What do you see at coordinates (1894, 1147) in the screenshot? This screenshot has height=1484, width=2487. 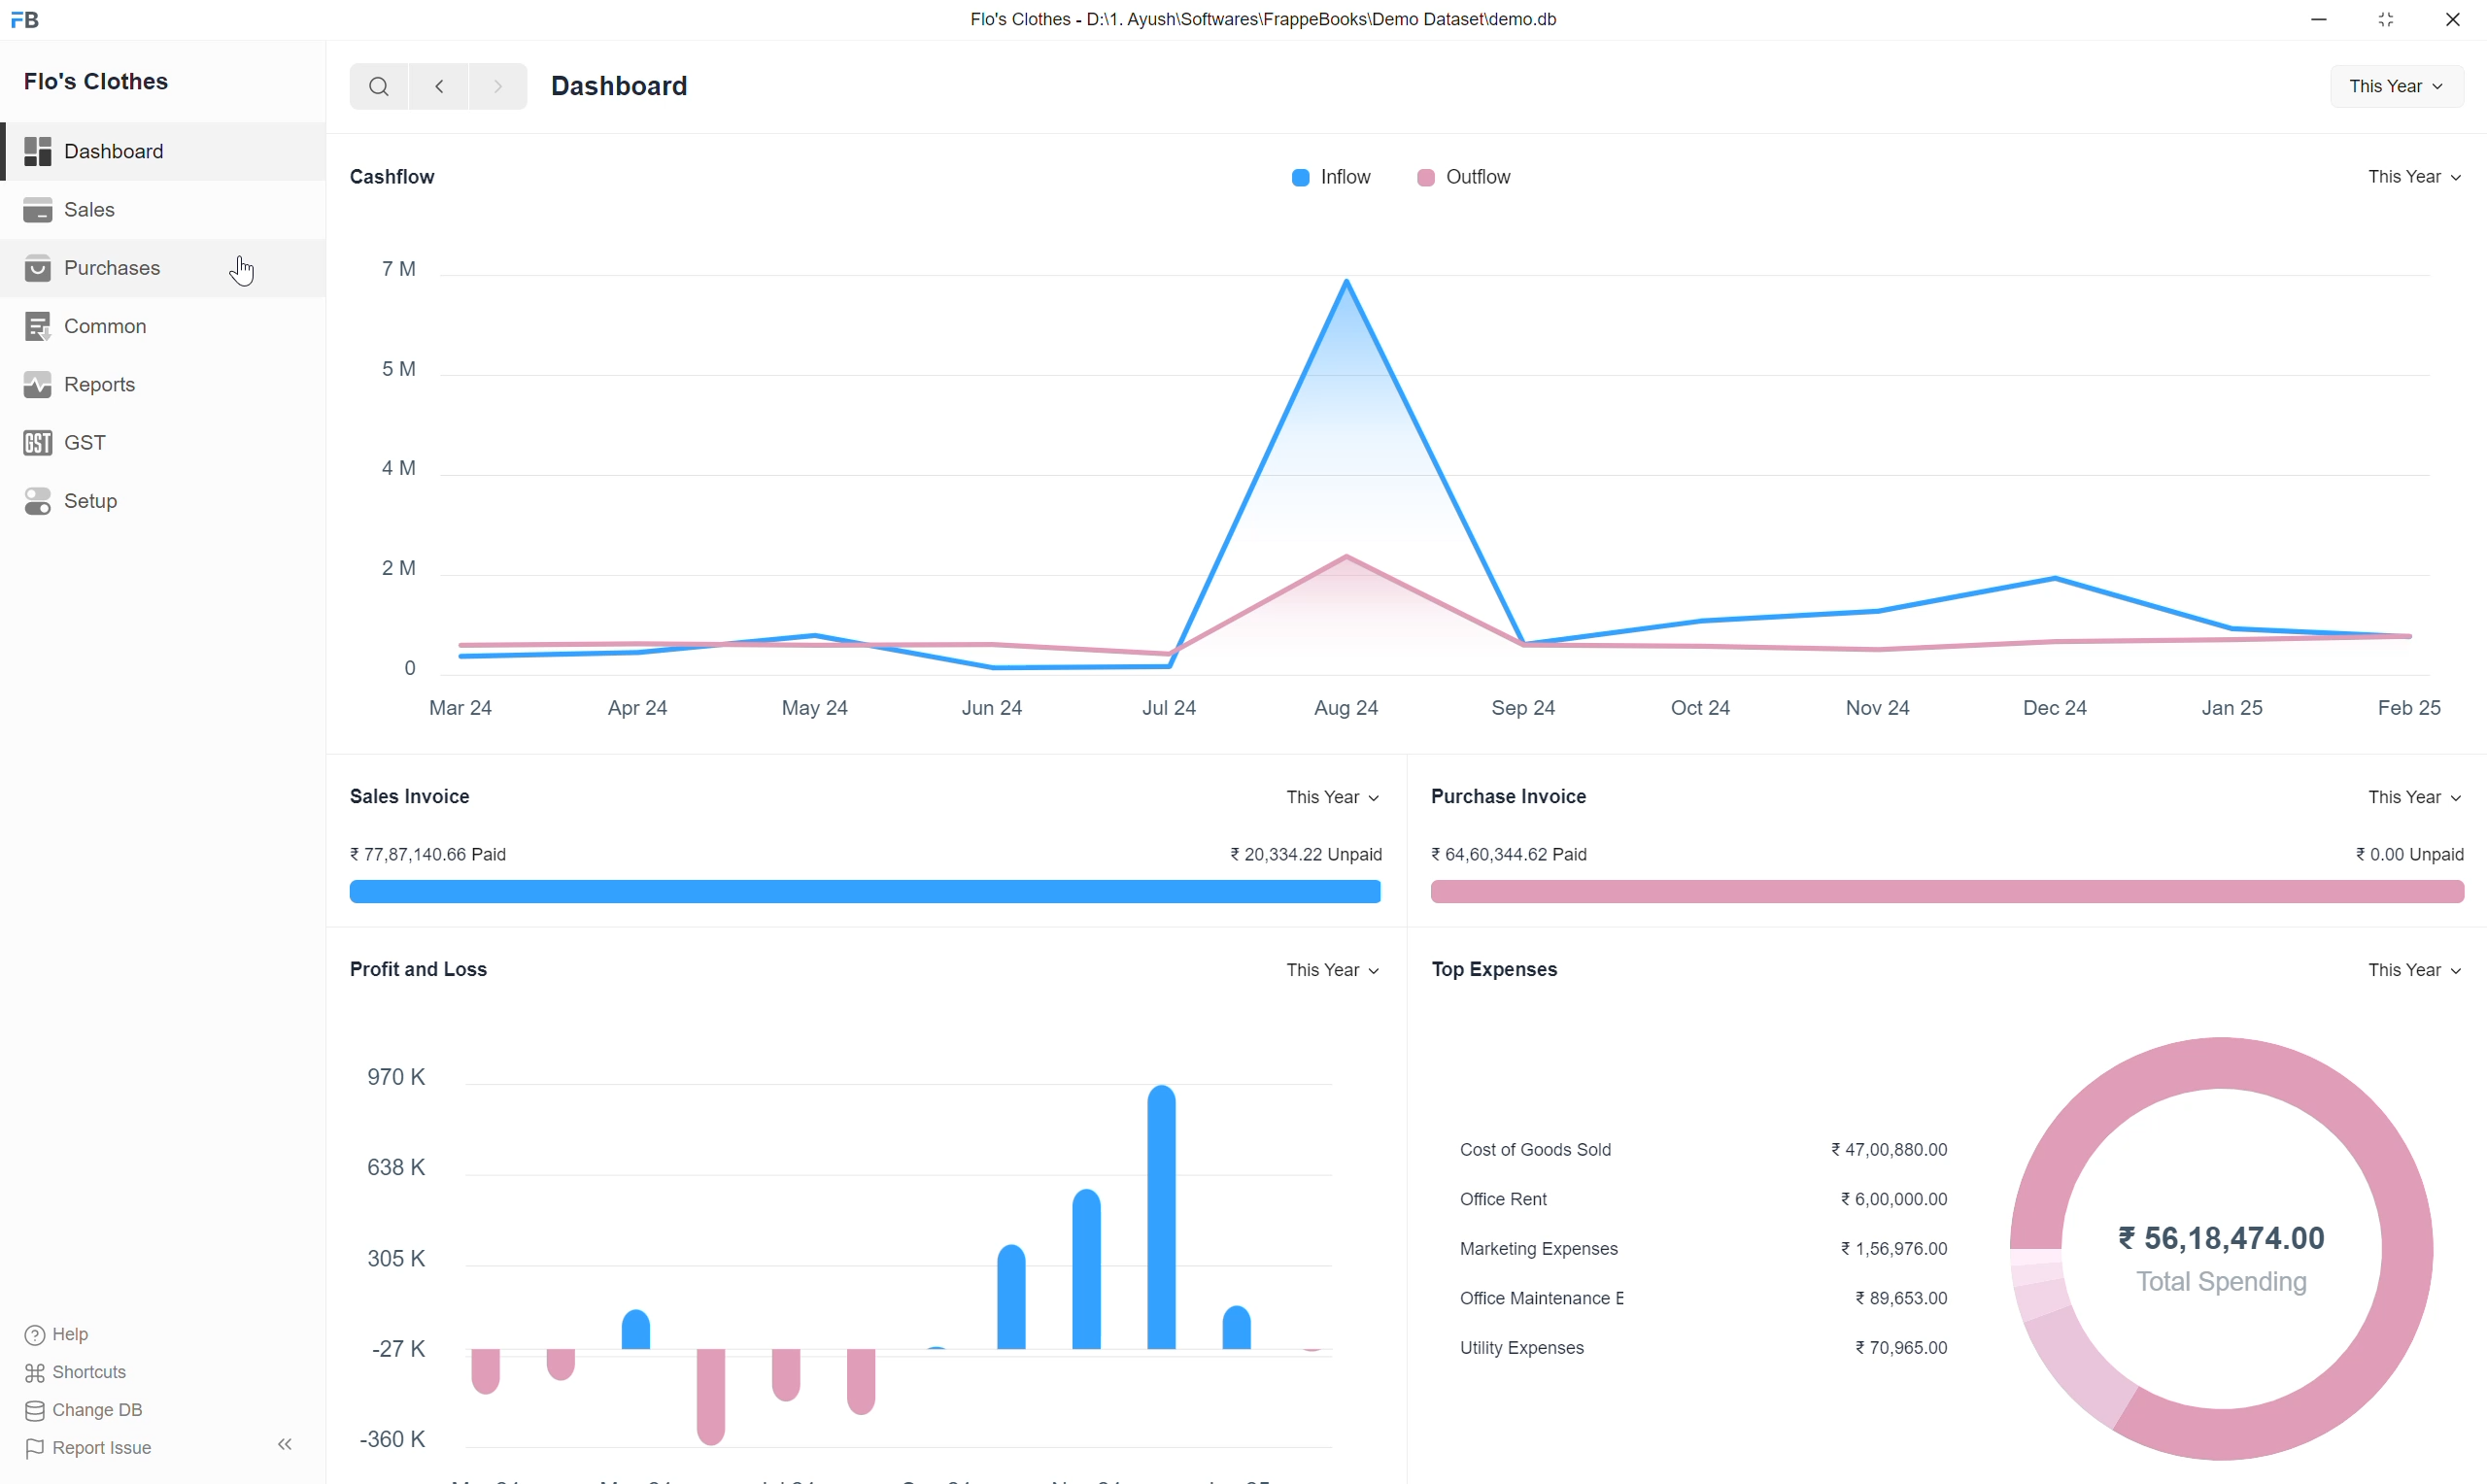 I see `47,00,880.00` at bounding box center [1894, 1147].